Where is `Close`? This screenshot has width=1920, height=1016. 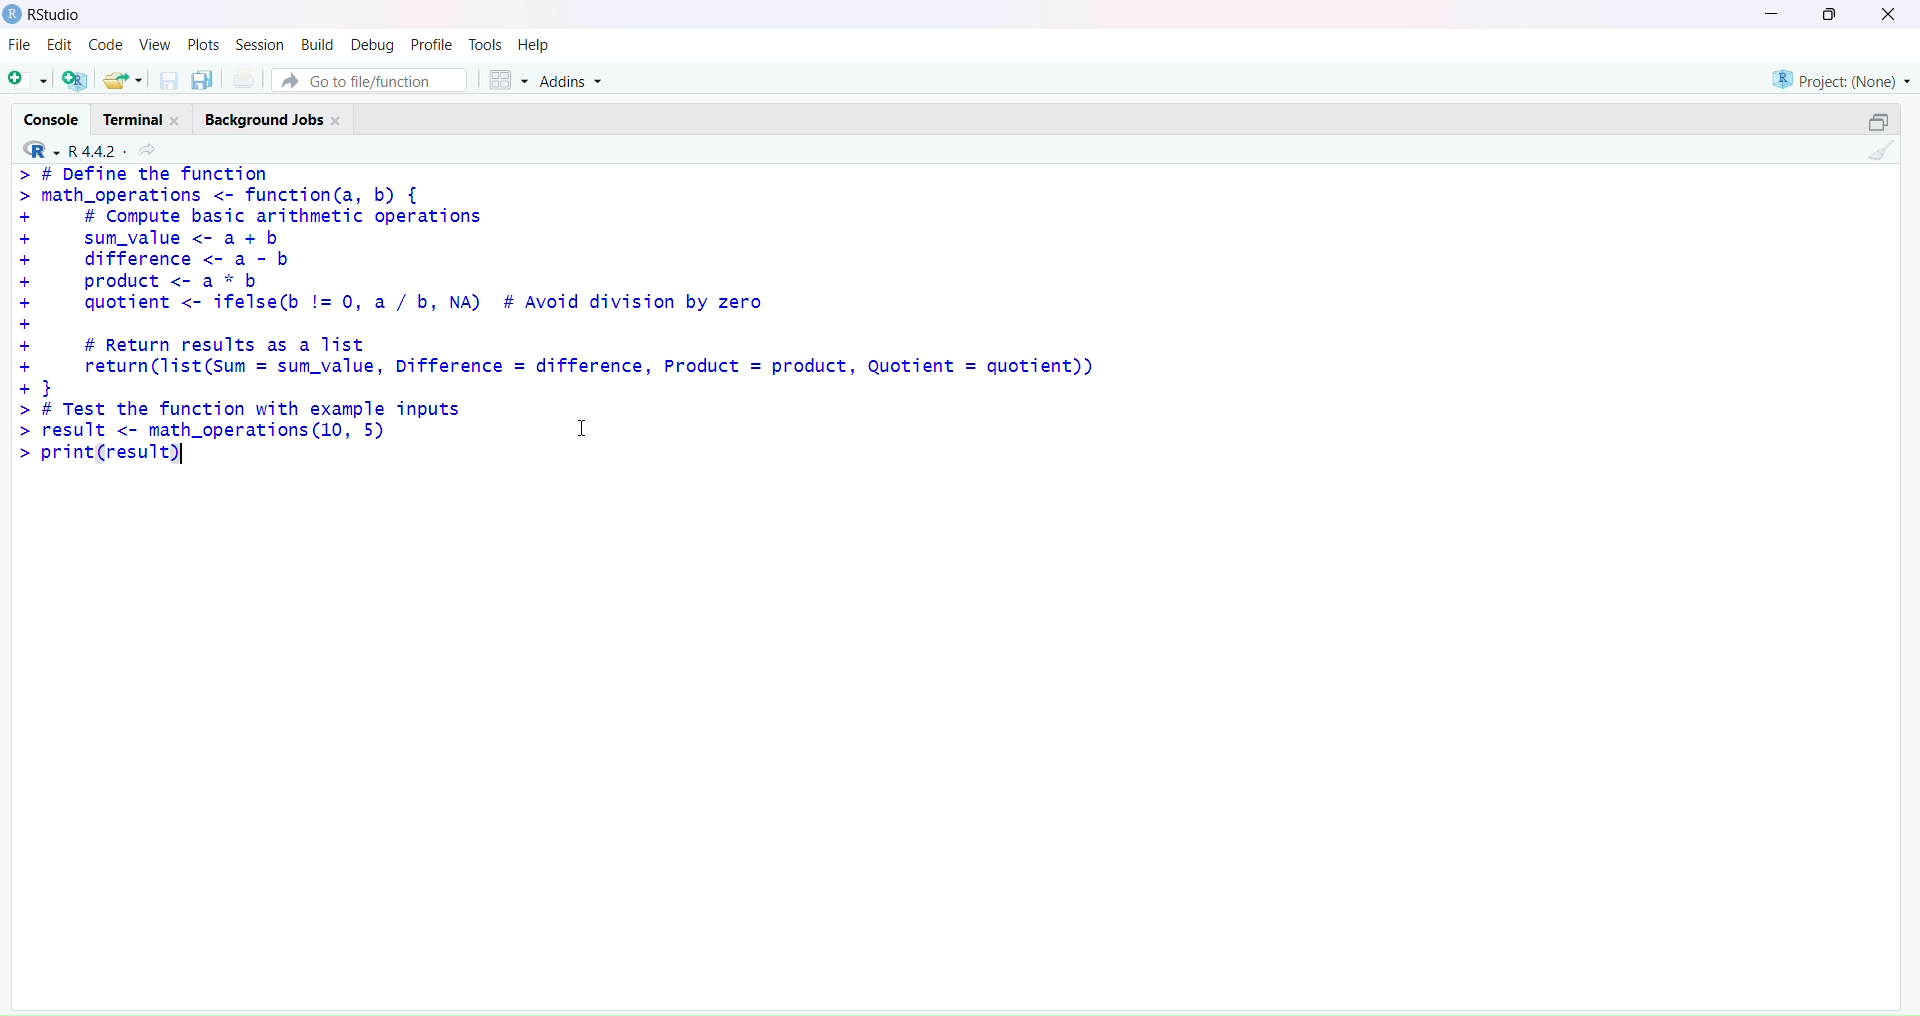 Close is located at coordinates (1885, 15).